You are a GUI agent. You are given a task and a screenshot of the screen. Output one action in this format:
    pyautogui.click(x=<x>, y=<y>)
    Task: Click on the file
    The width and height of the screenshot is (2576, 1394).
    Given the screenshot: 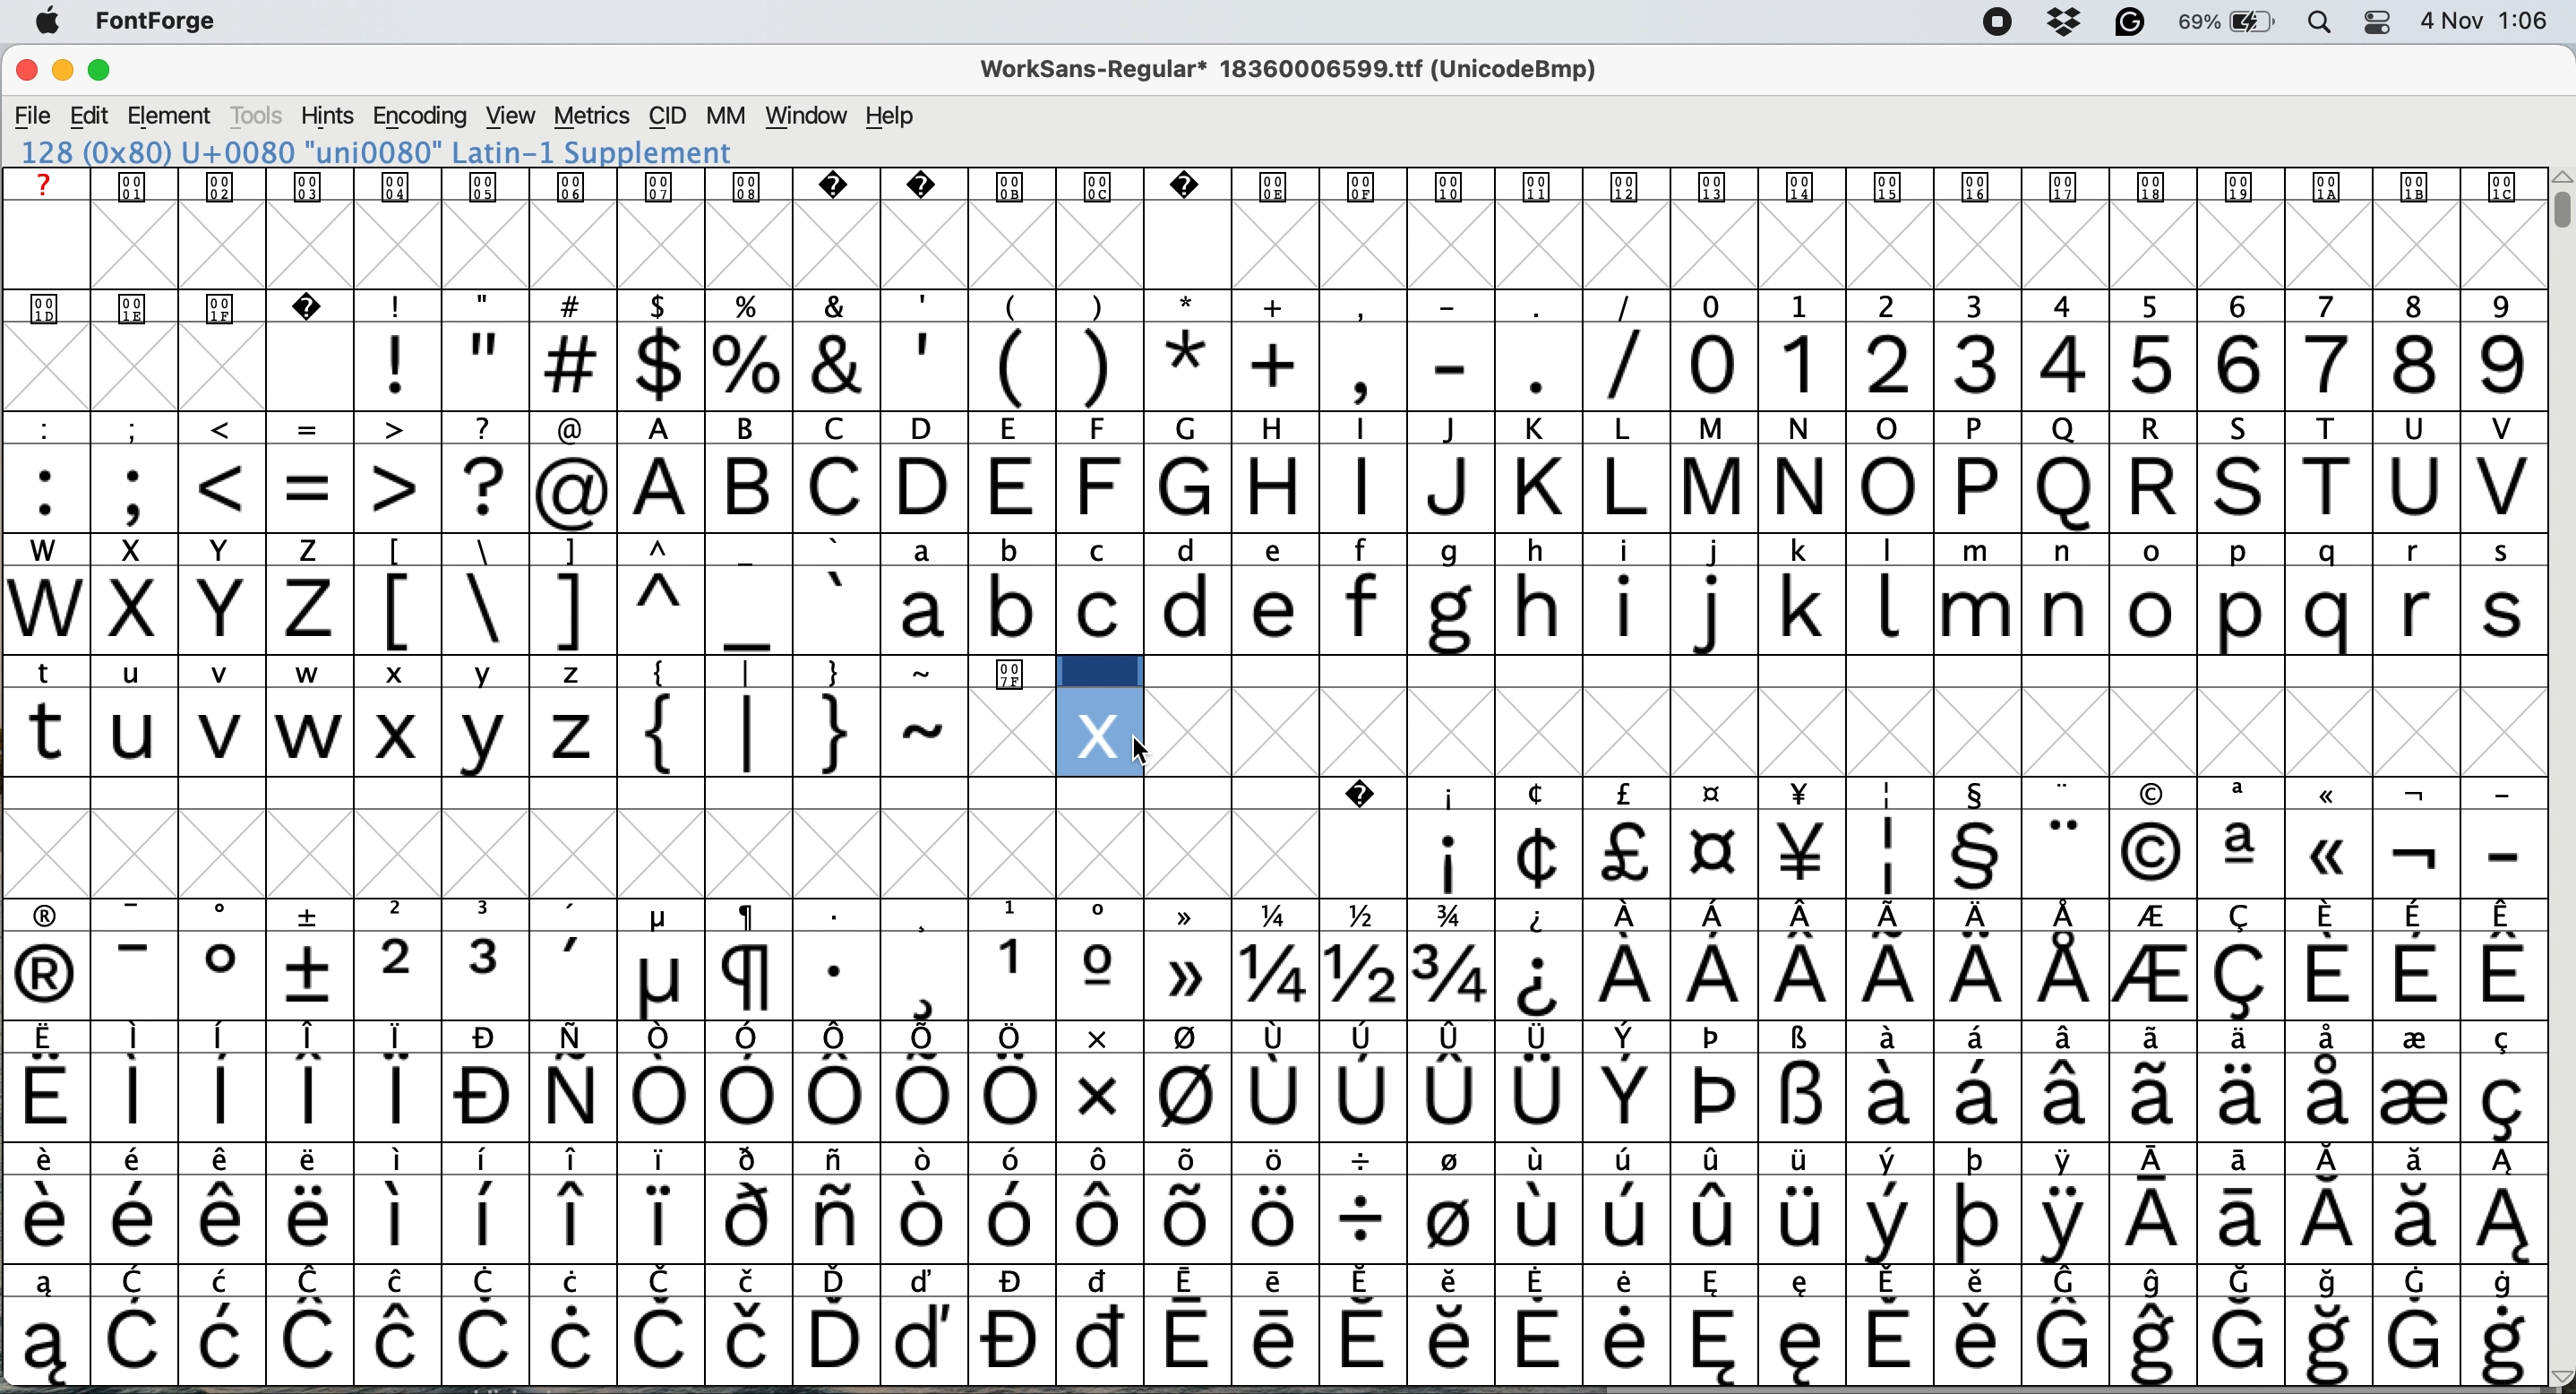 What is the action you would take?
    pyautogui.click(x=32, y=114)
    